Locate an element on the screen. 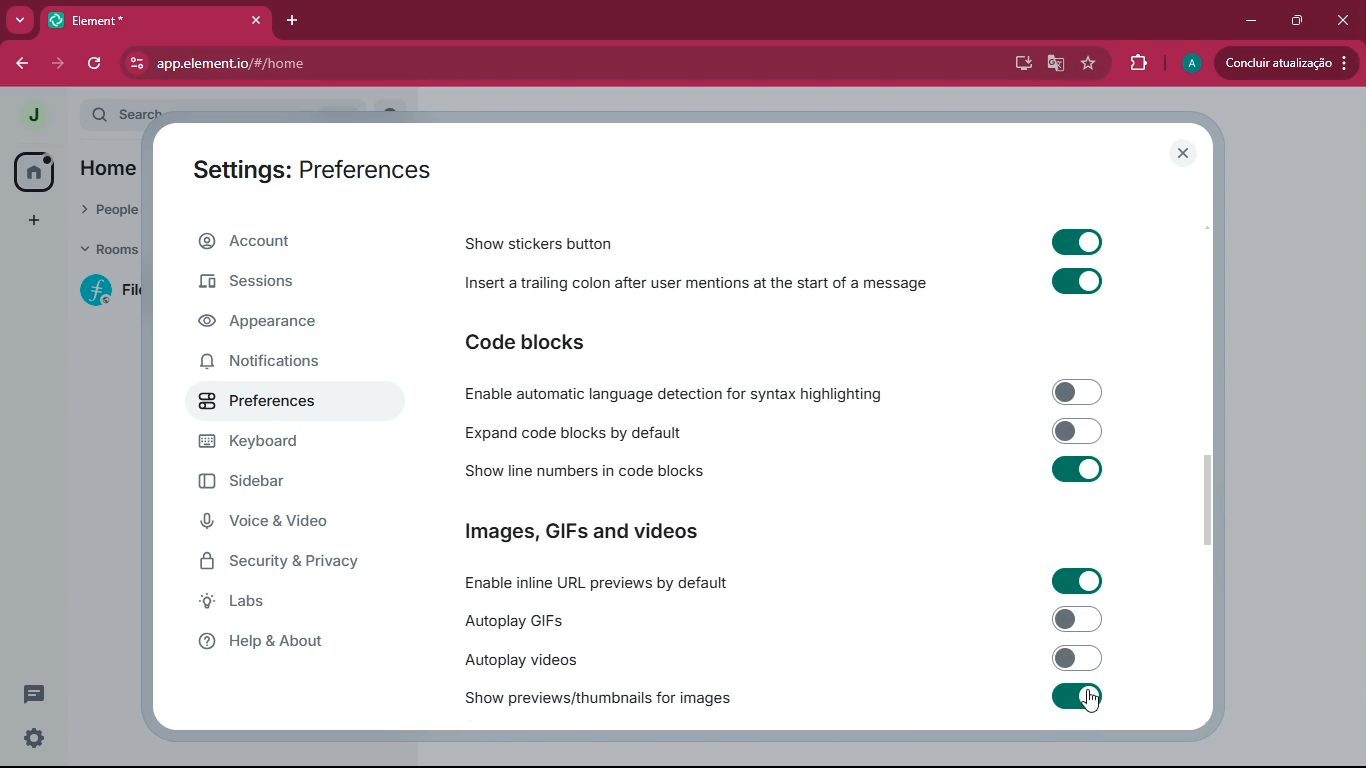 The width and height of the screenshot is (1366, 768). Toggle off is located at coordinates (1076, 392).